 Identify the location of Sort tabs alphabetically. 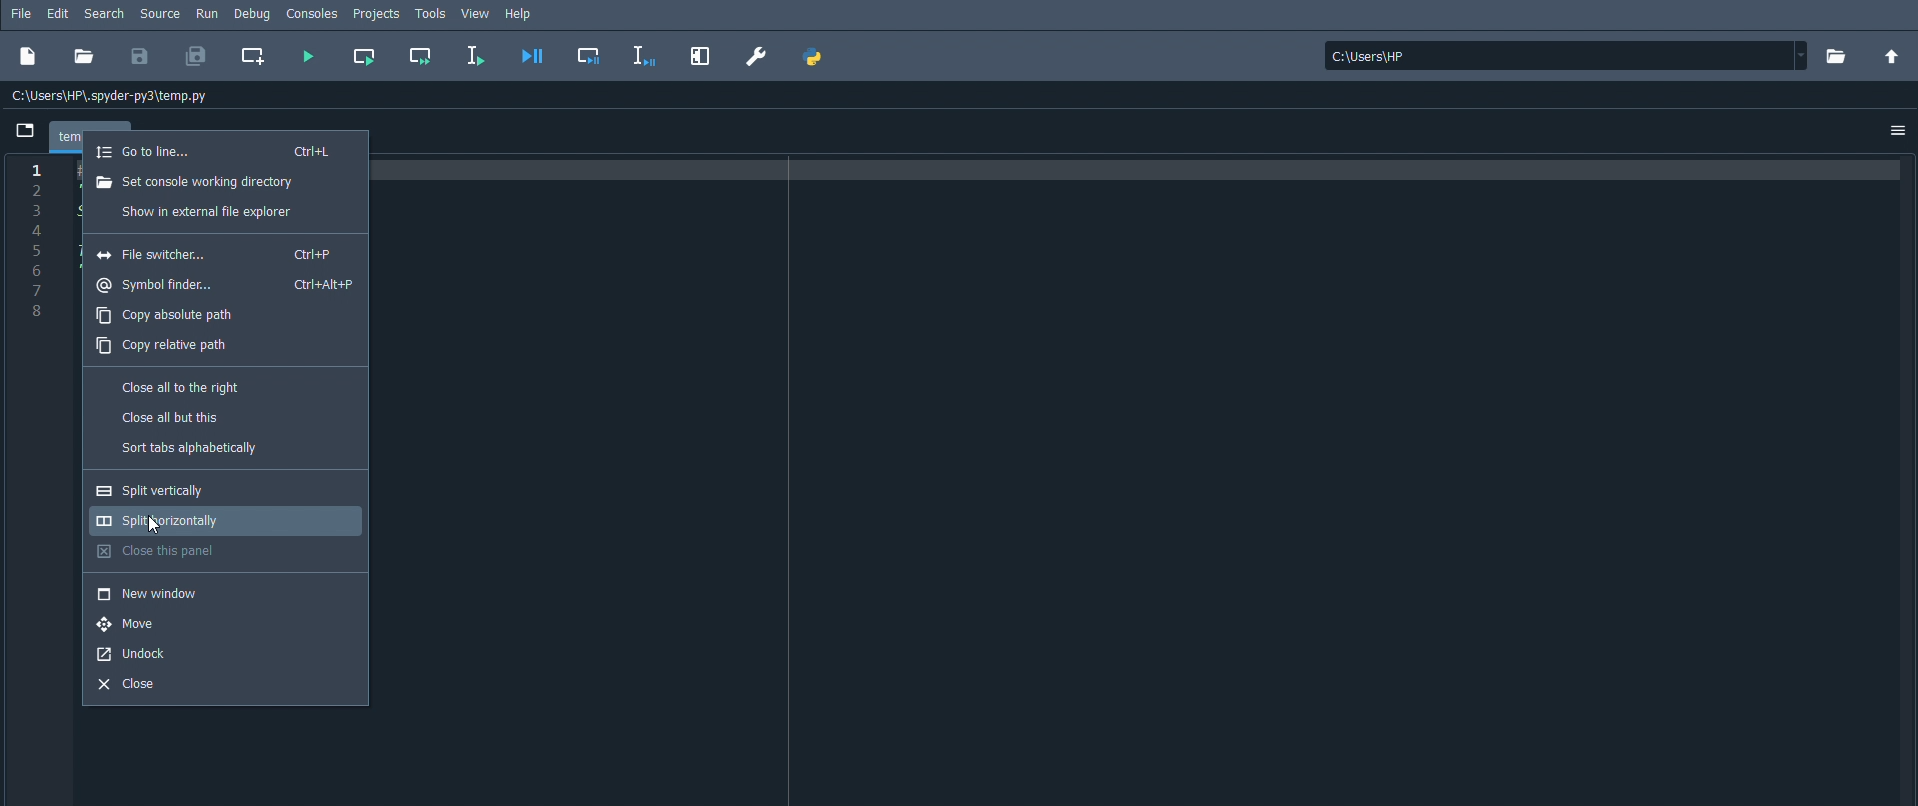
(191, 449).